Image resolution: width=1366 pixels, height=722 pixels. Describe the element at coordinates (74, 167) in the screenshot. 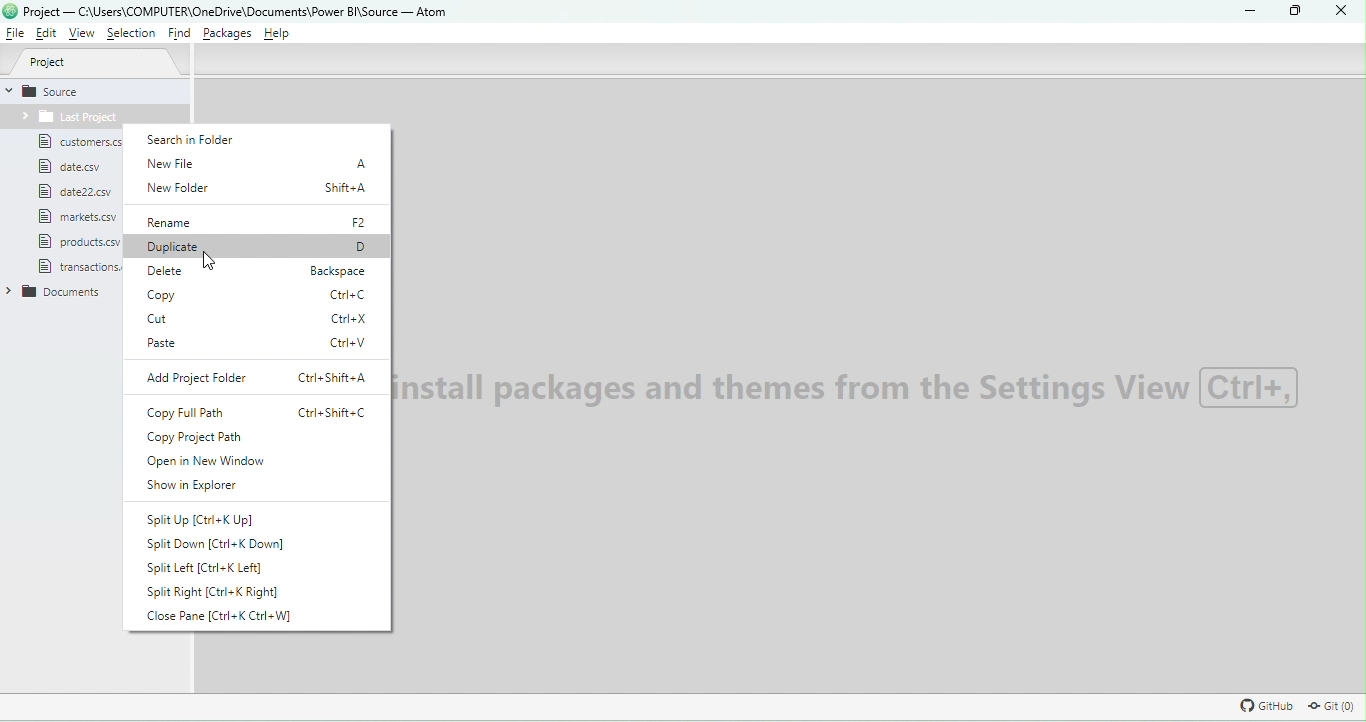

I see `File` at that location.